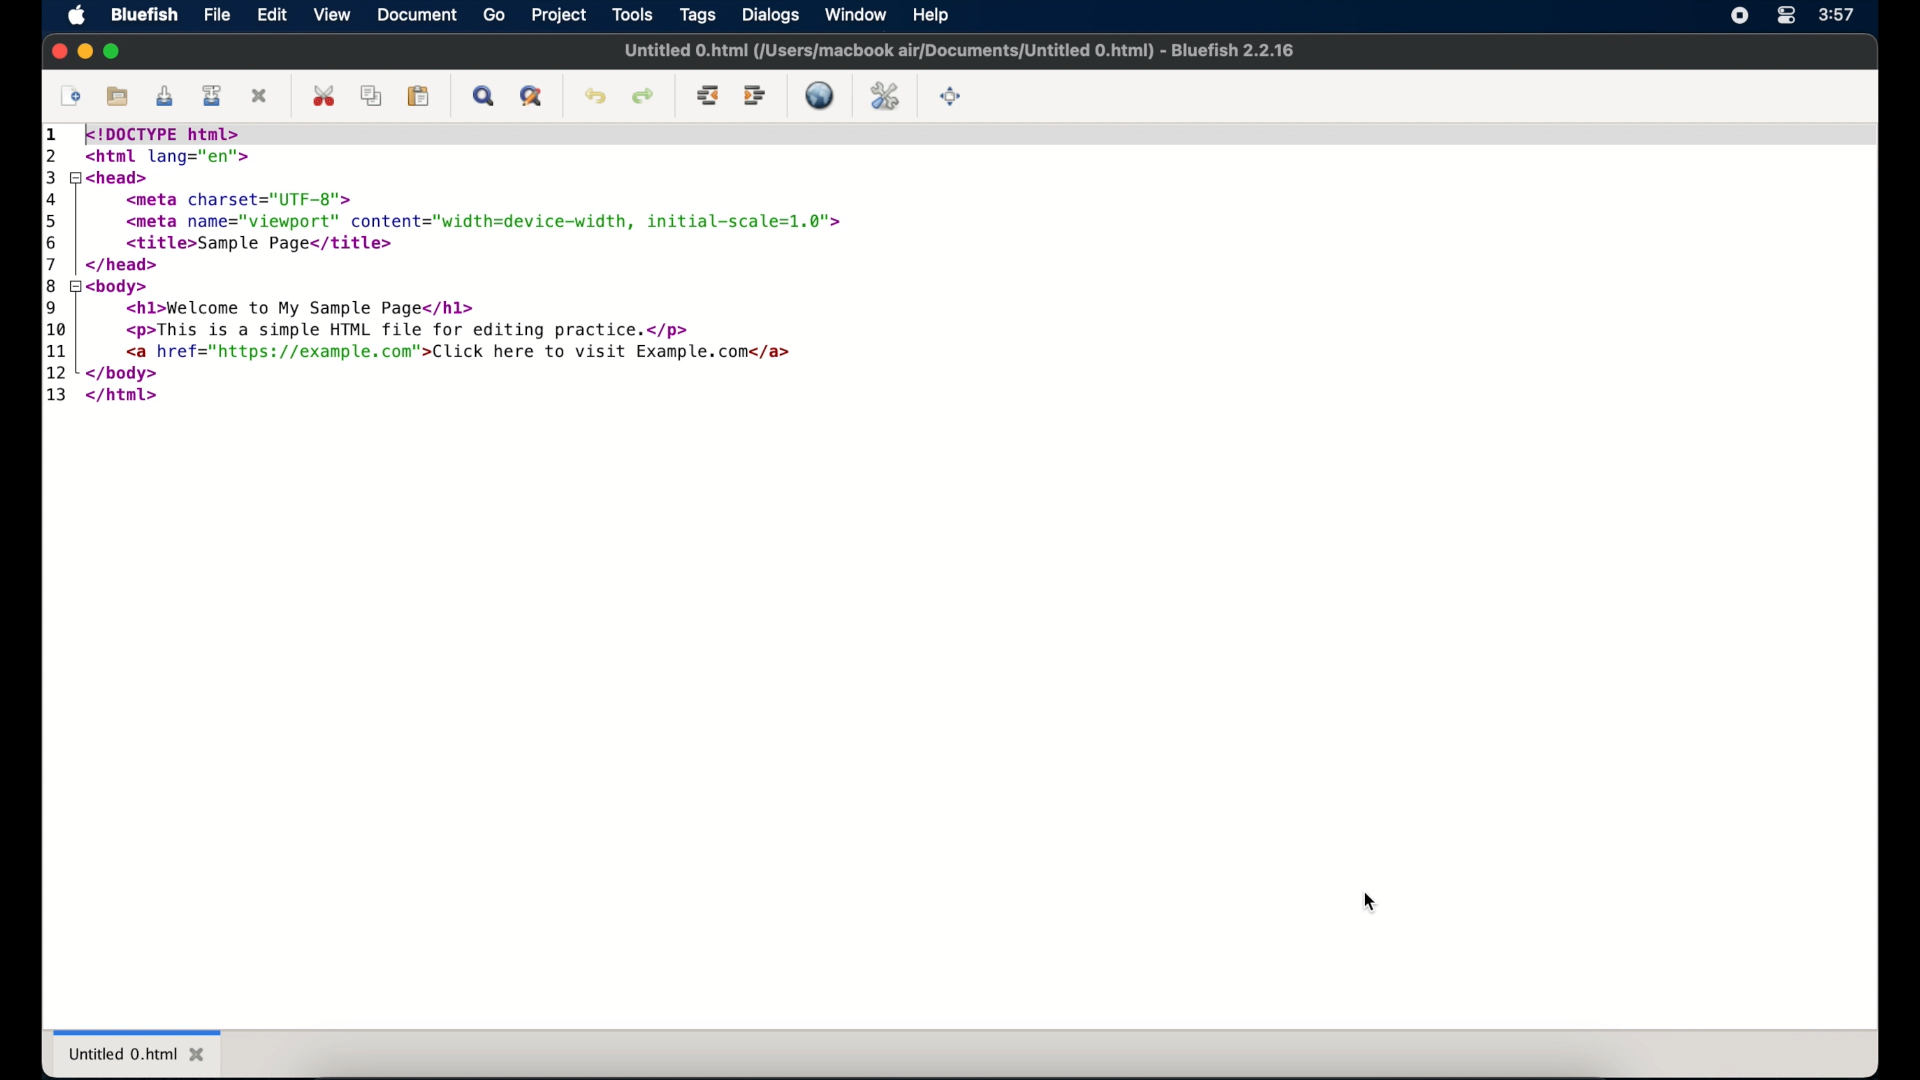  I want to click on document, so click(418, 14).